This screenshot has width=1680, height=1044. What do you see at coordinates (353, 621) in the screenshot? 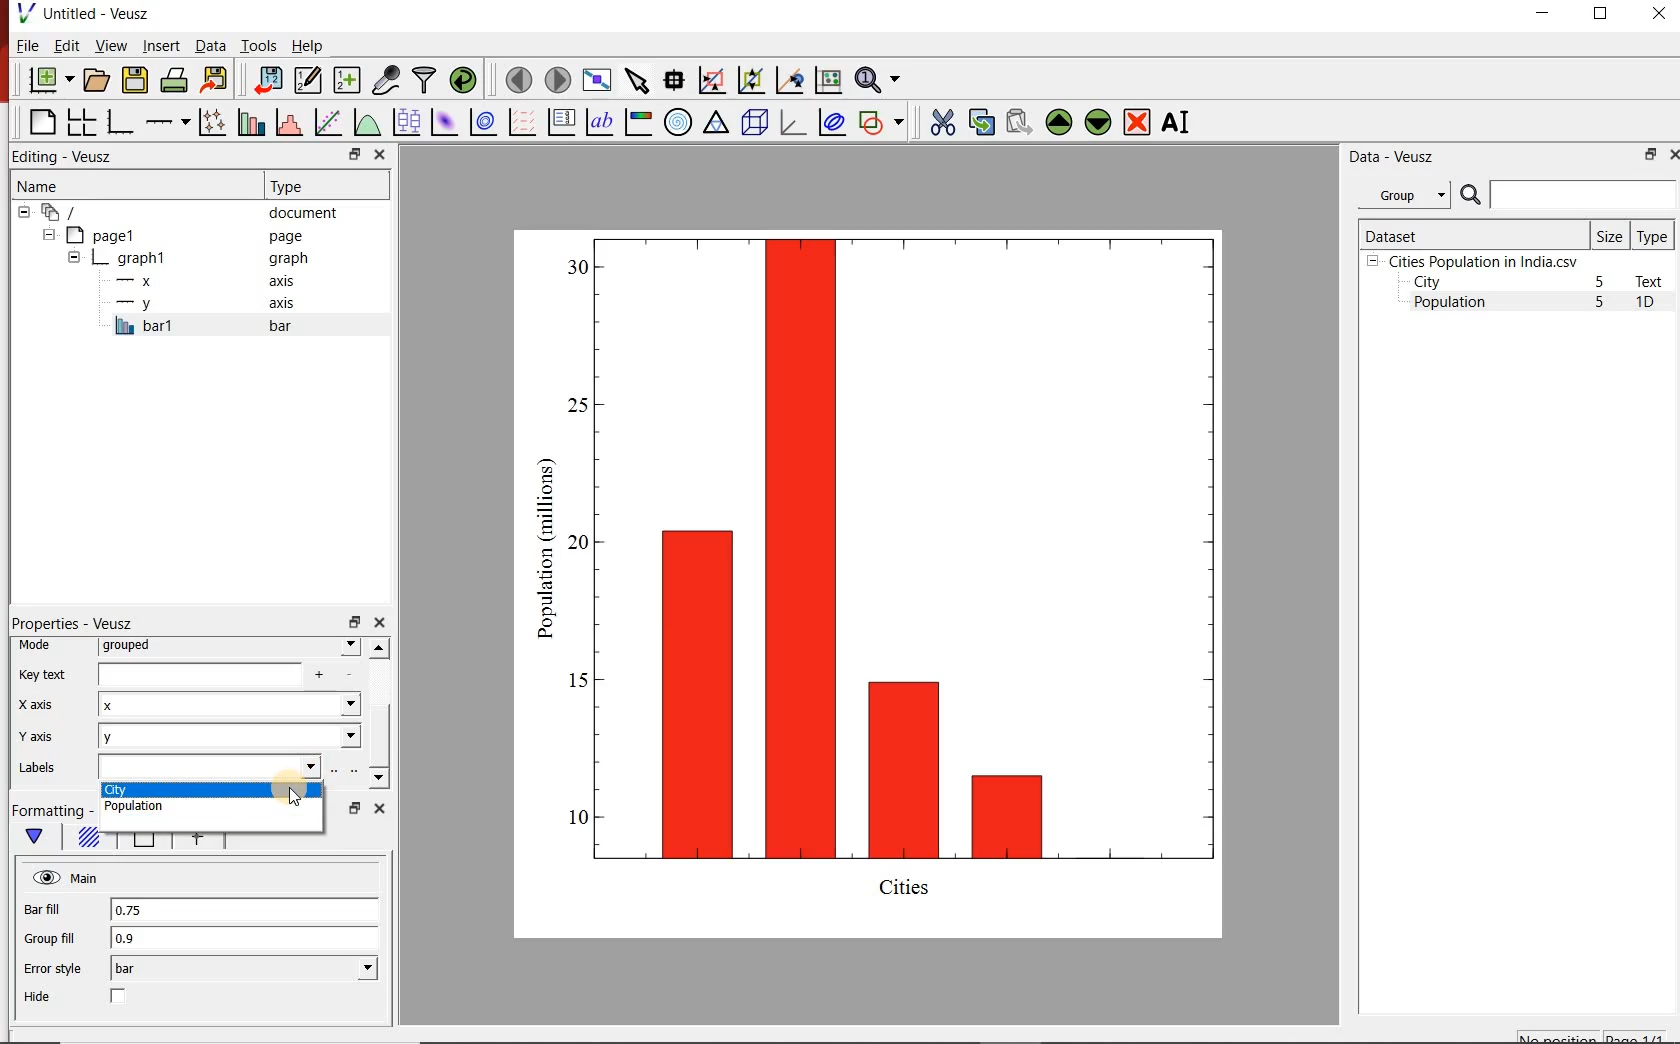
I see `restore` at bounding box center [353, 621].